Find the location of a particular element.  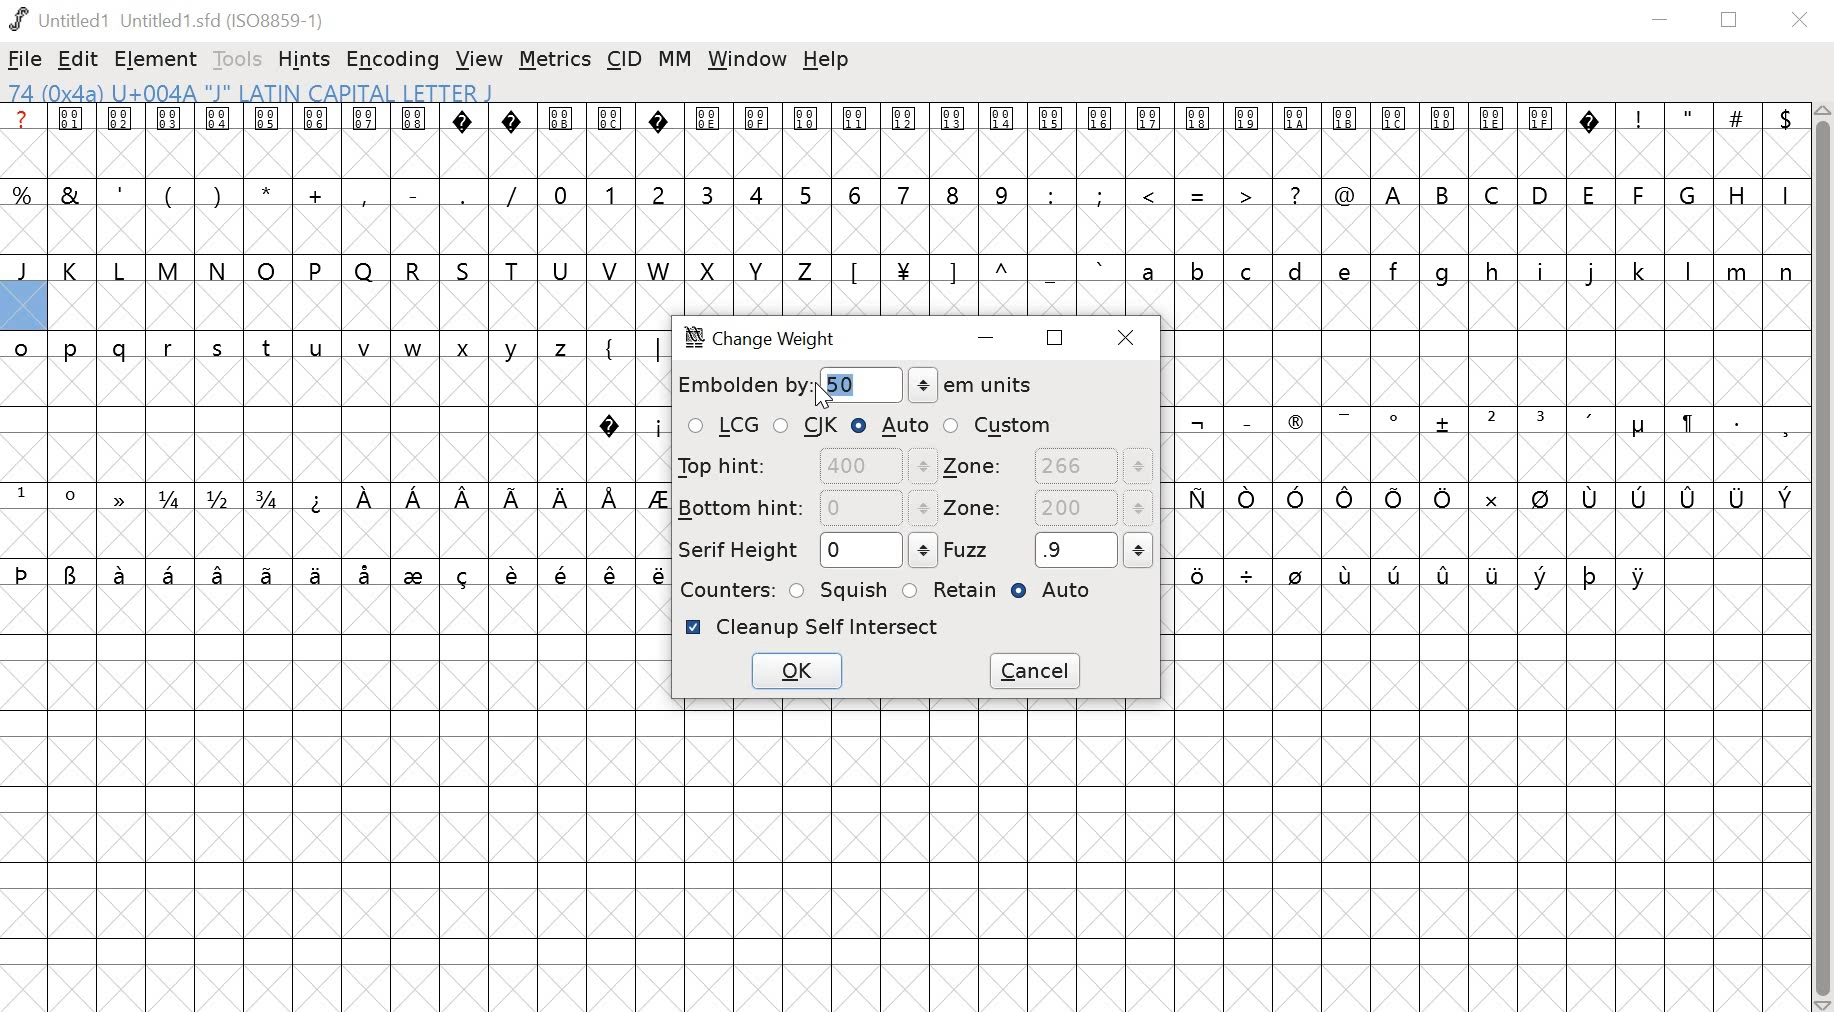

CID is located at coordinates (625, 58).